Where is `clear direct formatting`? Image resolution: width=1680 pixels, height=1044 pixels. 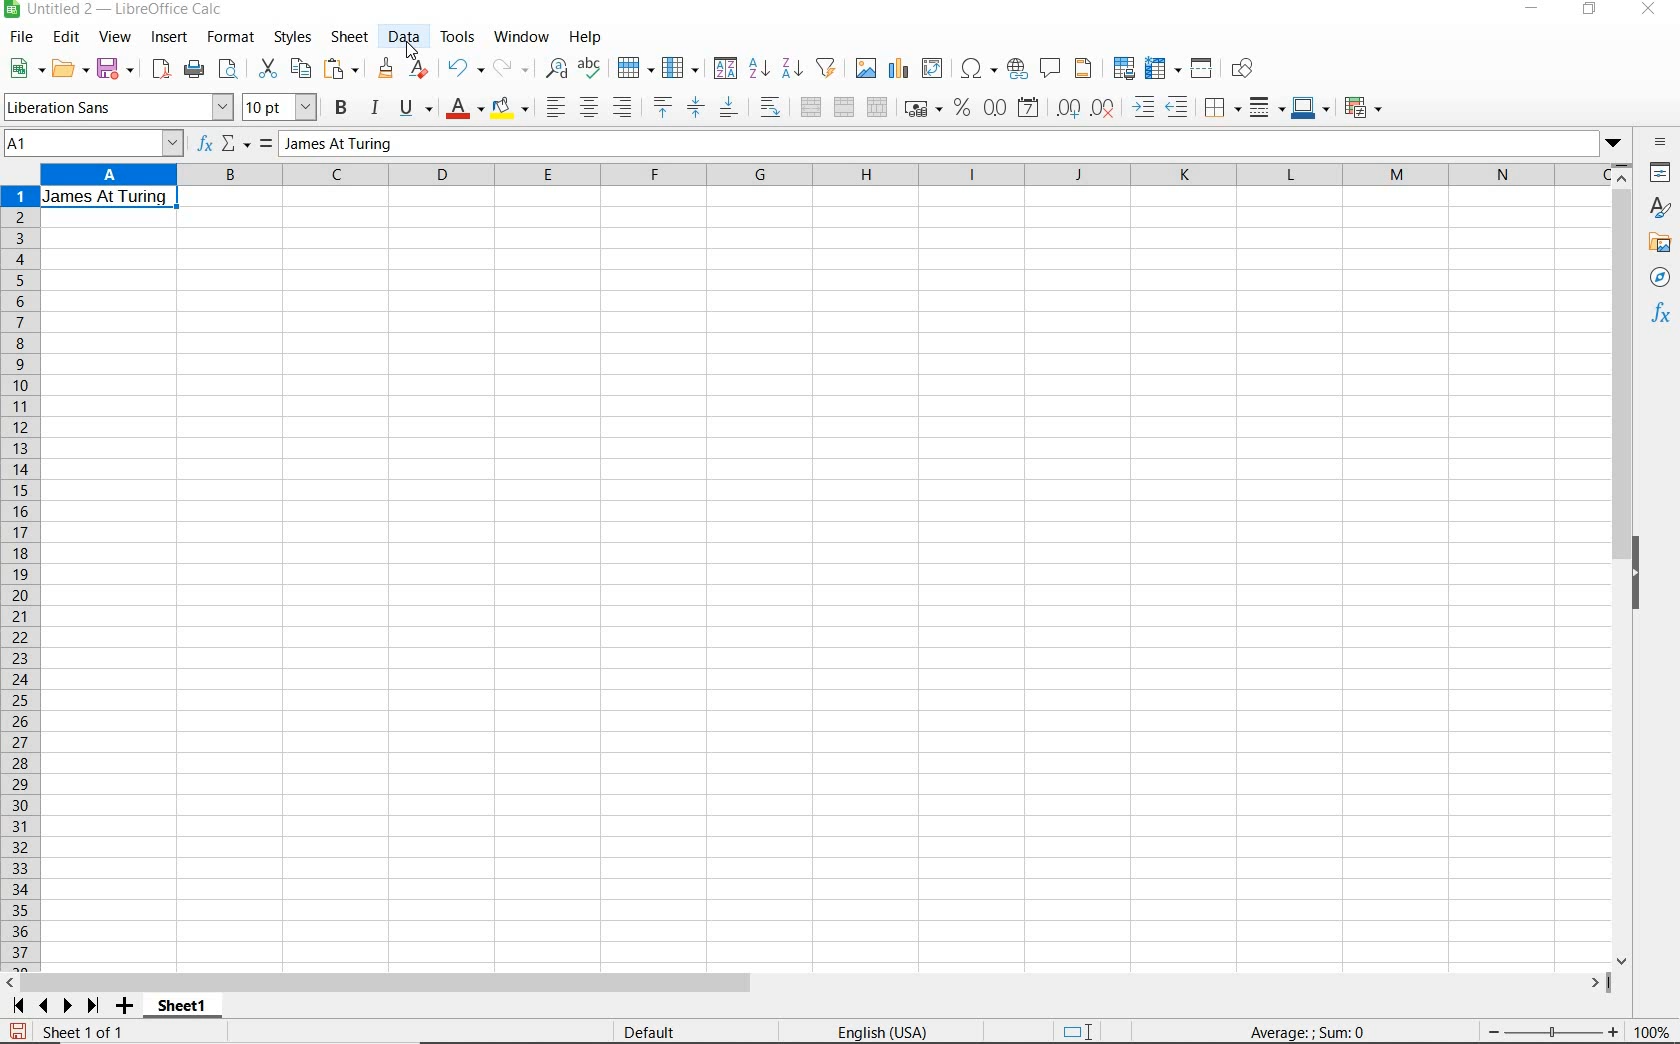
clear direct formatting is located at coordinates (420, 70).